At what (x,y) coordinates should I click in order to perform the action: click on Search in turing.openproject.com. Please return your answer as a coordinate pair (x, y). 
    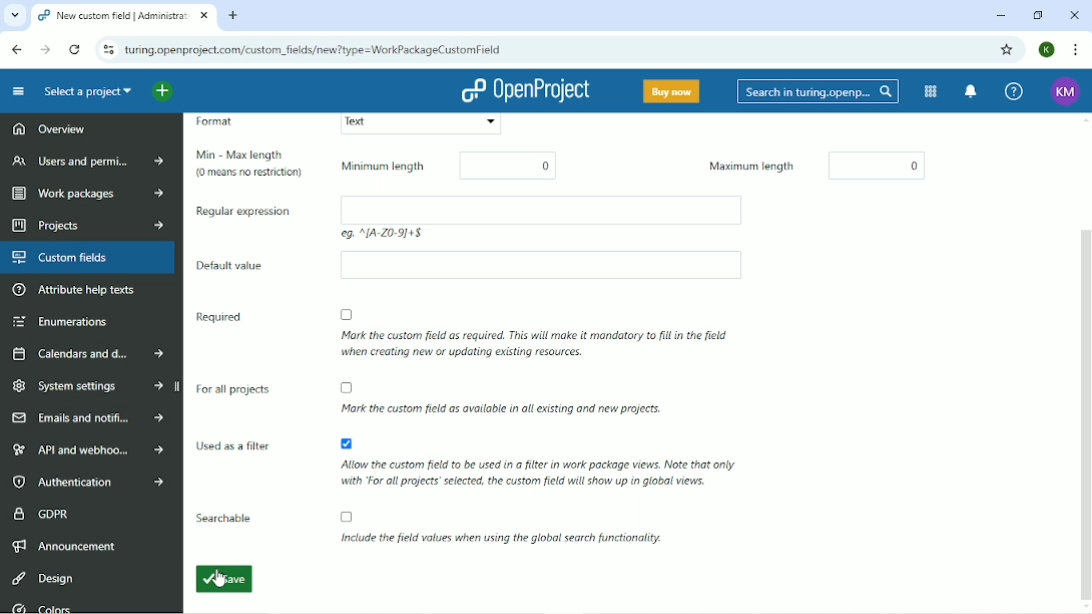
    Looking at the image, I should click on (816, 91).